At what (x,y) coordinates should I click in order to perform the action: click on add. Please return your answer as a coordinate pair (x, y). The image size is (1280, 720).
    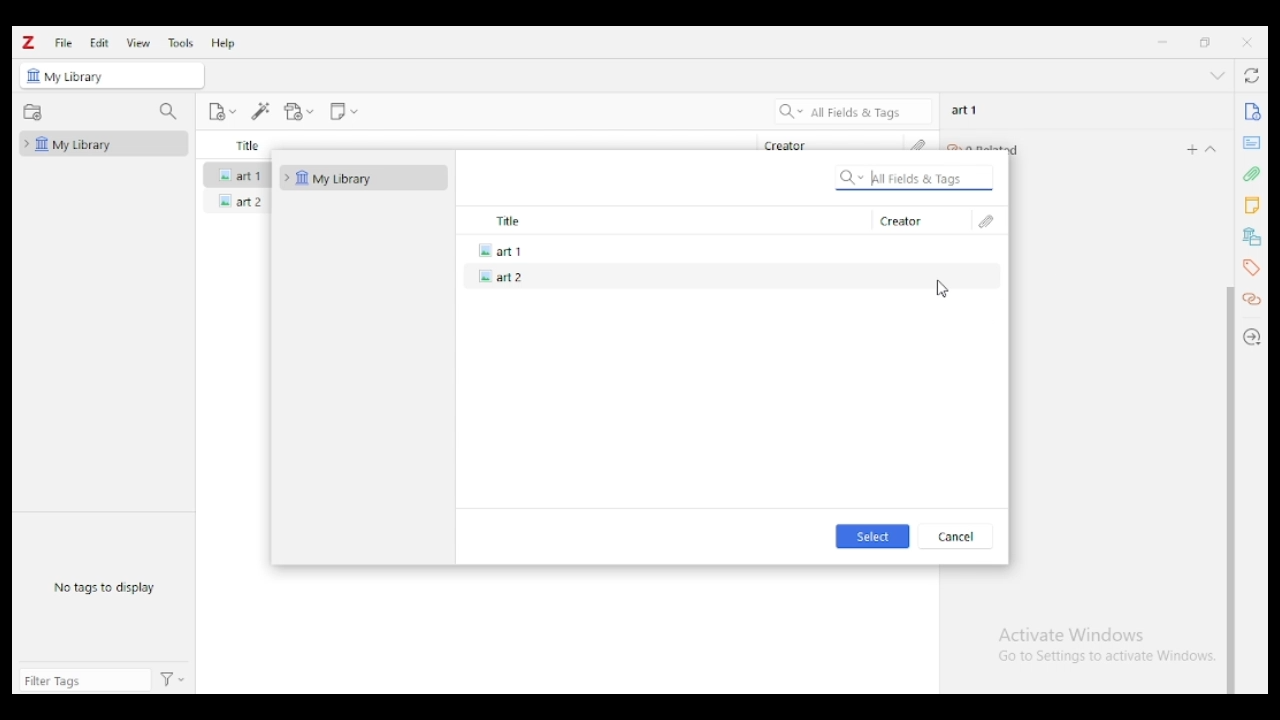
    Looking at the image, I should click on (1192, 149).